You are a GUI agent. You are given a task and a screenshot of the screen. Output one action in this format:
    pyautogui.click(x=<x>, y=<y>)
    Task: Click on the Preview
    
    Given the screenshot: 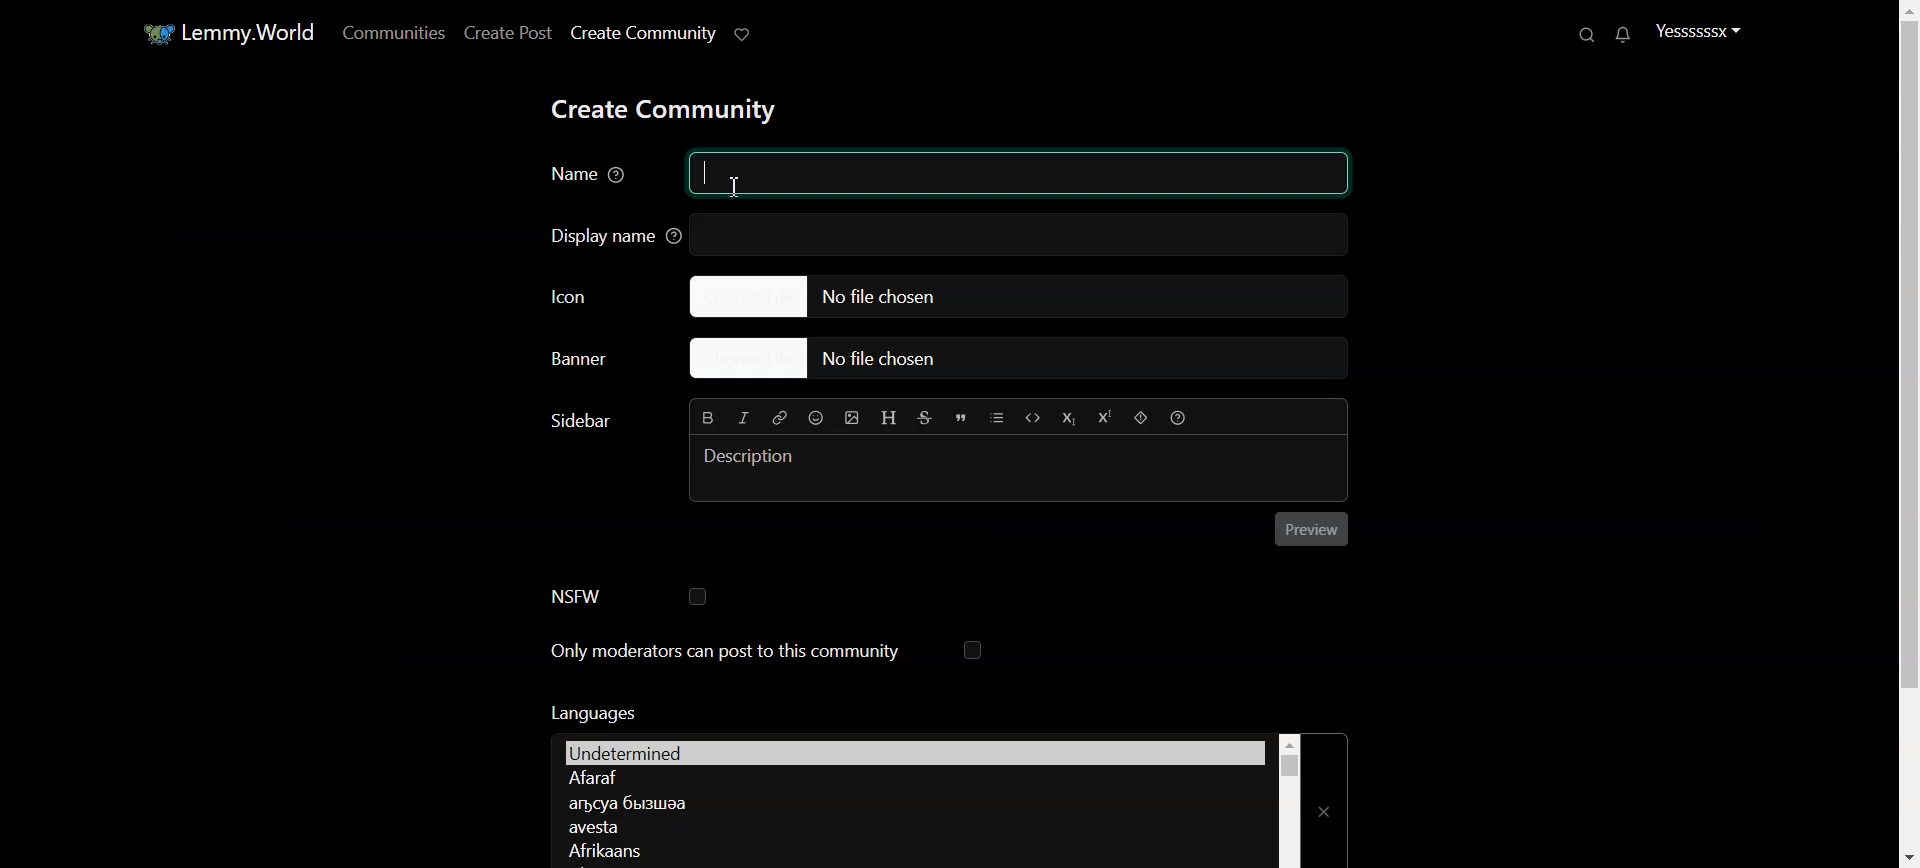 What is the action you would take?
    pyautogui.click(x=1312, y=529)
    